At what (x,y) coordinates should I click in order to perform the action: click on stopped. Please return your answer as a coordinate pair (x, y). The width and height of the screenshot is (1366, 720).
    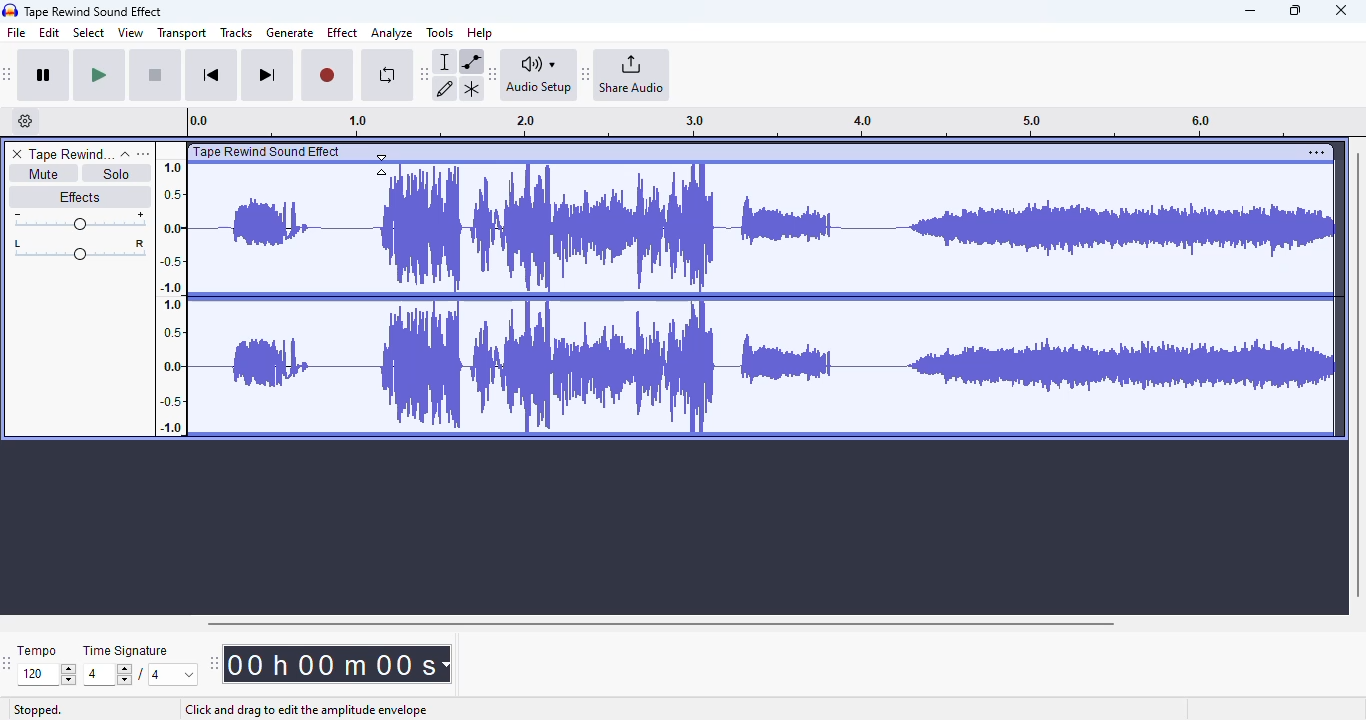
    Looking at the image, I should click on (38, 711).